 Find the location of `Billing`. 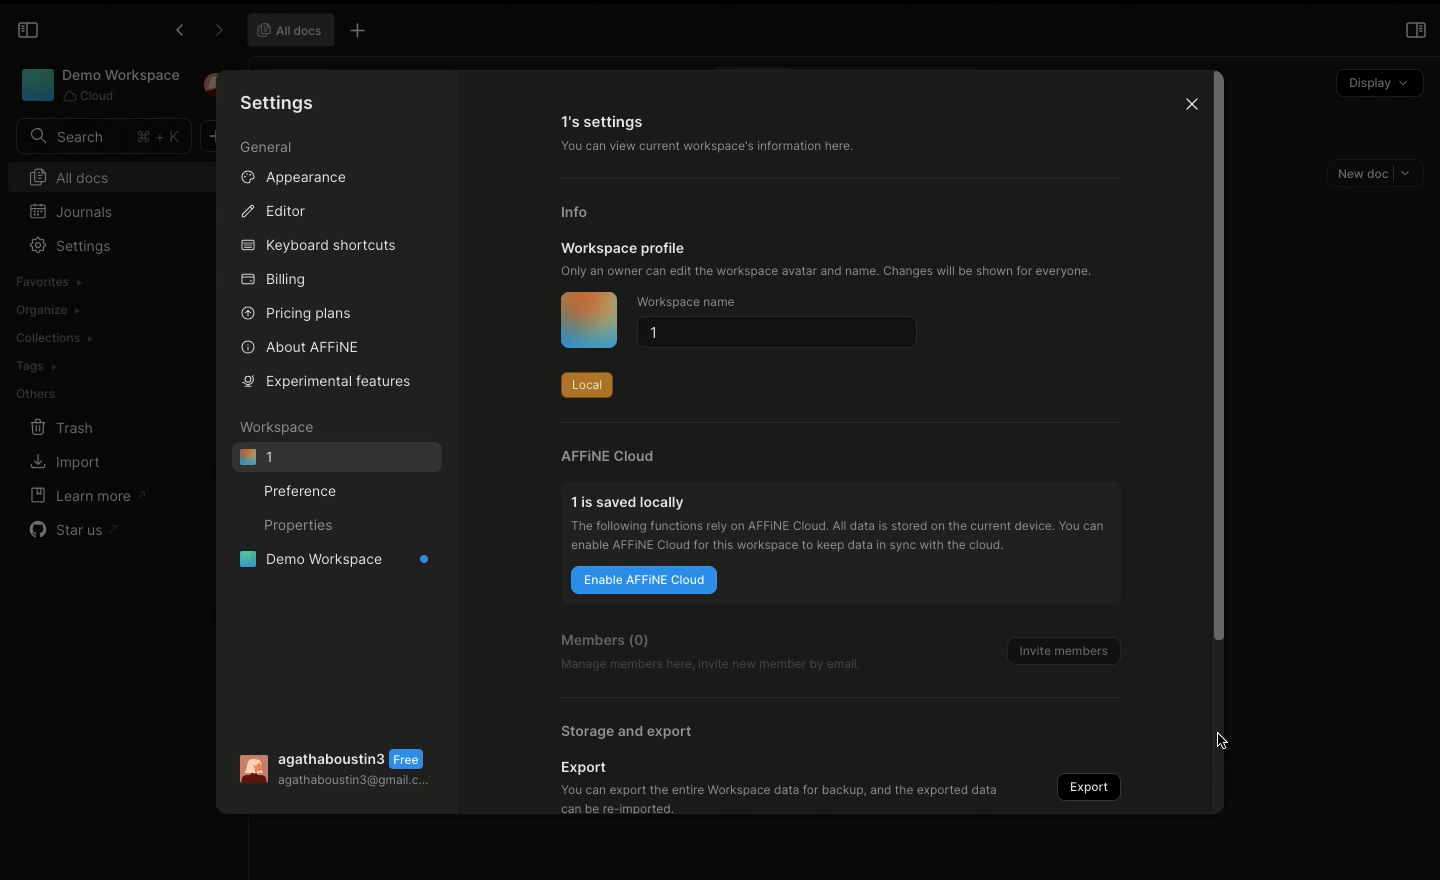

Billing is located at coordinates (275, 280).